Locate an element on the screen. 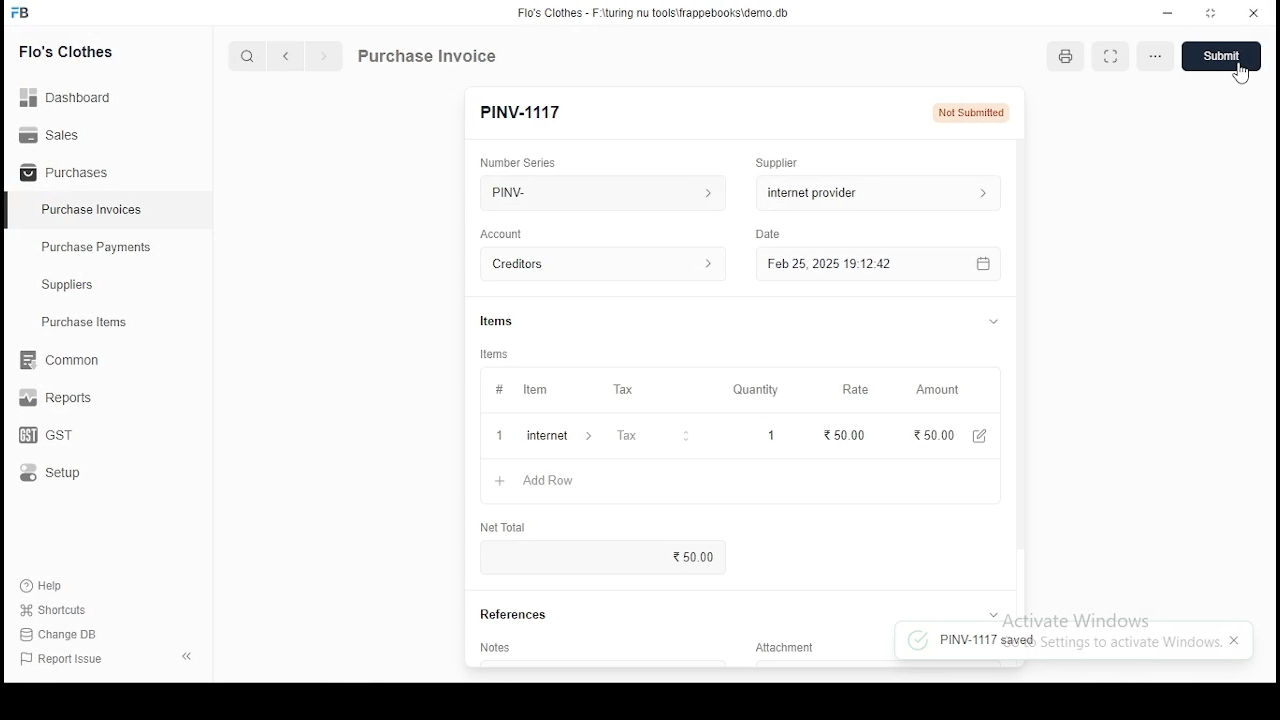  supplier is located at coordinates (873, 192).